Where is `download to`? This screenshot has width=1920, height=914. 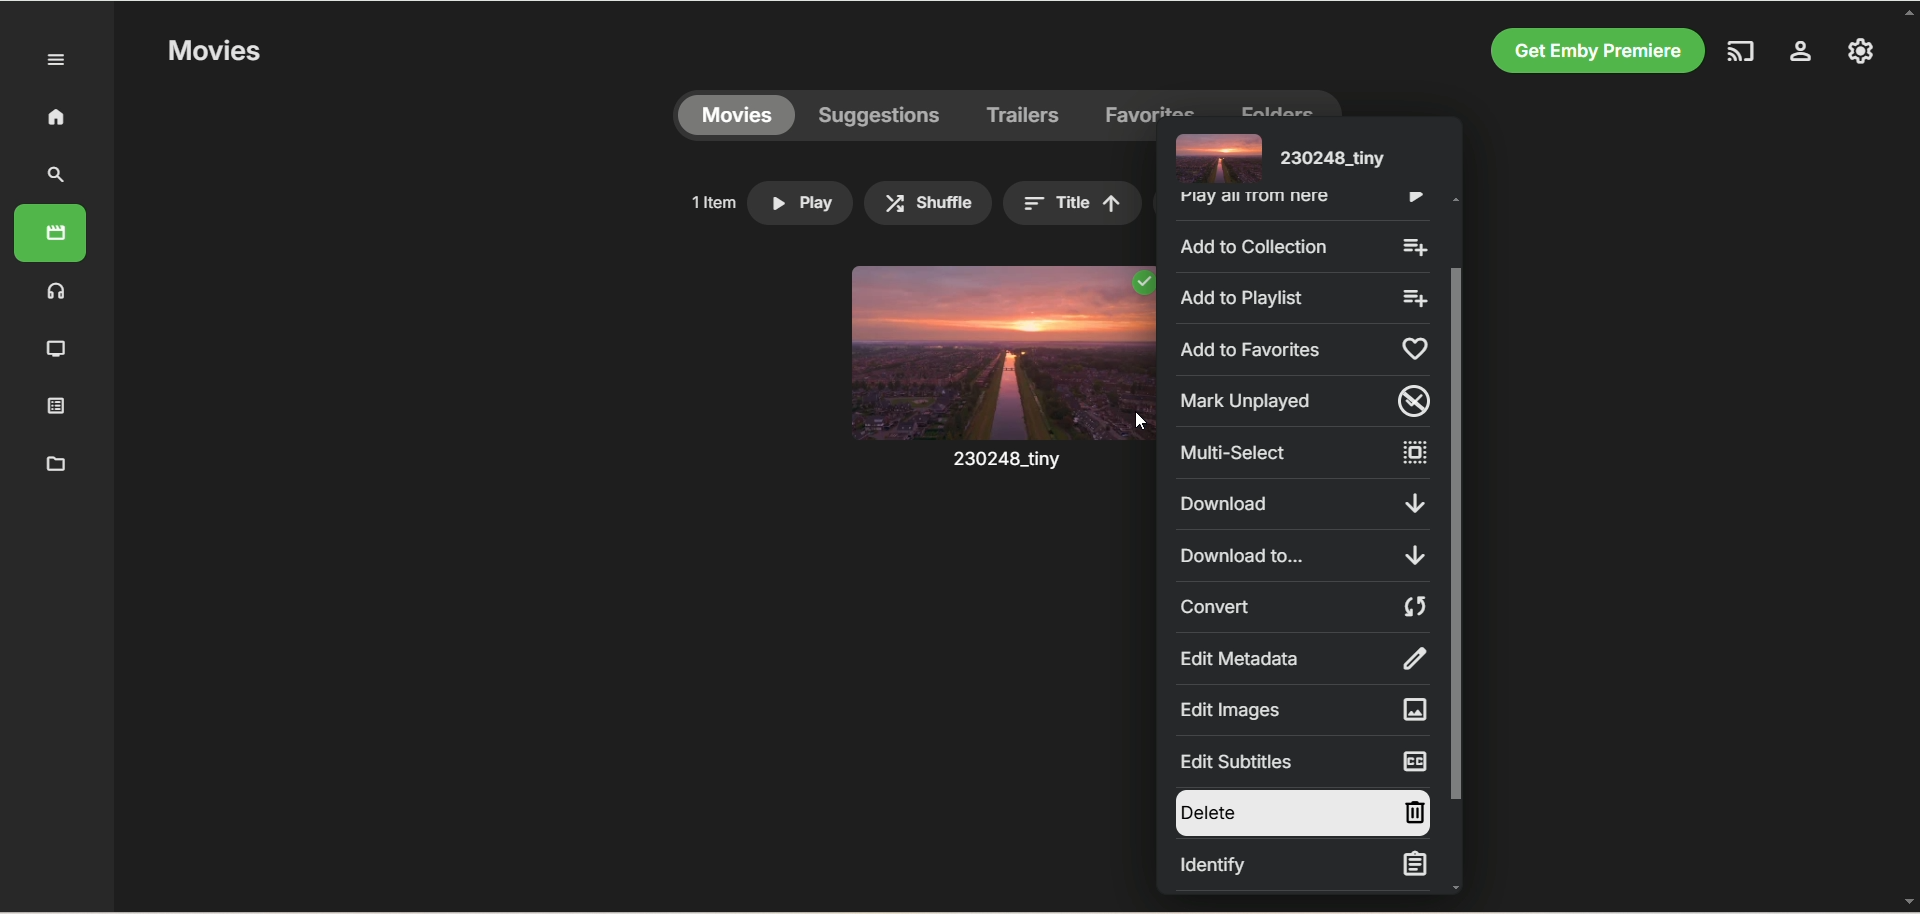
download to is located at coordinates (1304, 555).